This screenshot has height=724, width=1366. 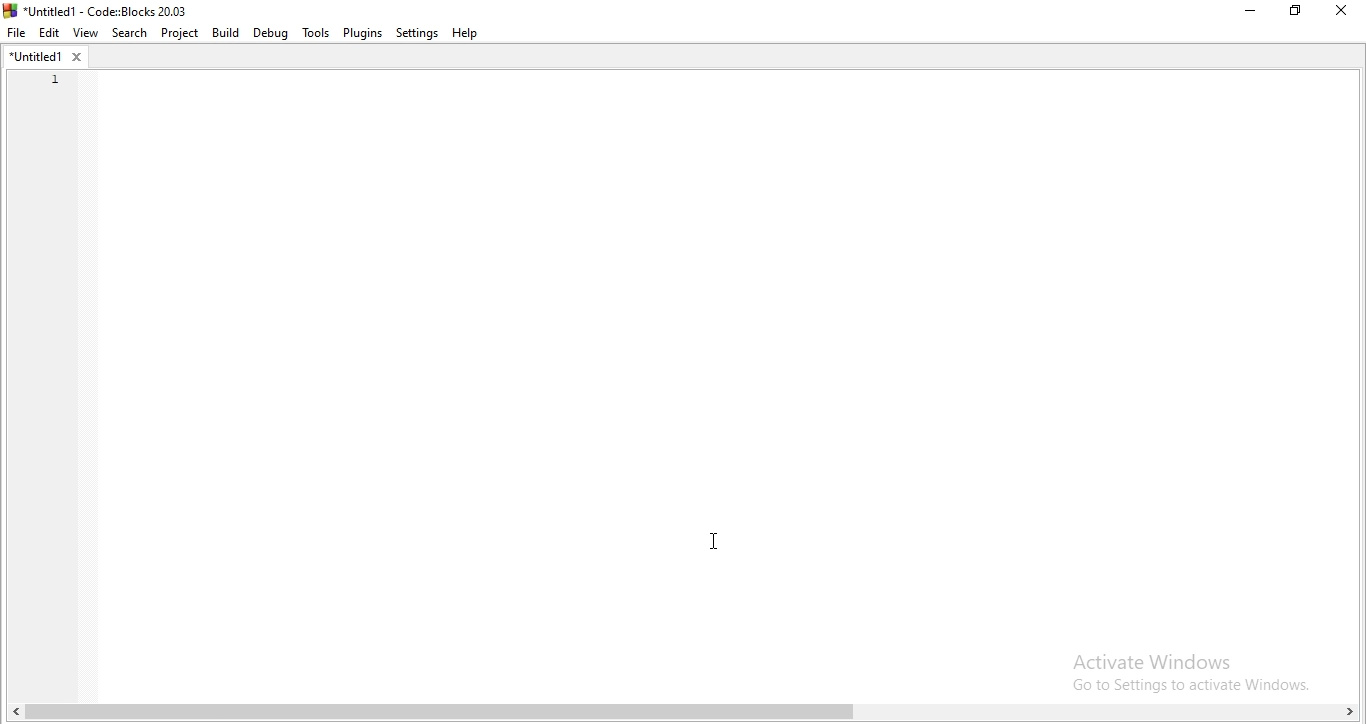 What do you see at coordinates (86, 33) in the screenshot?
I see `View ` at bounding box center [86, 33].